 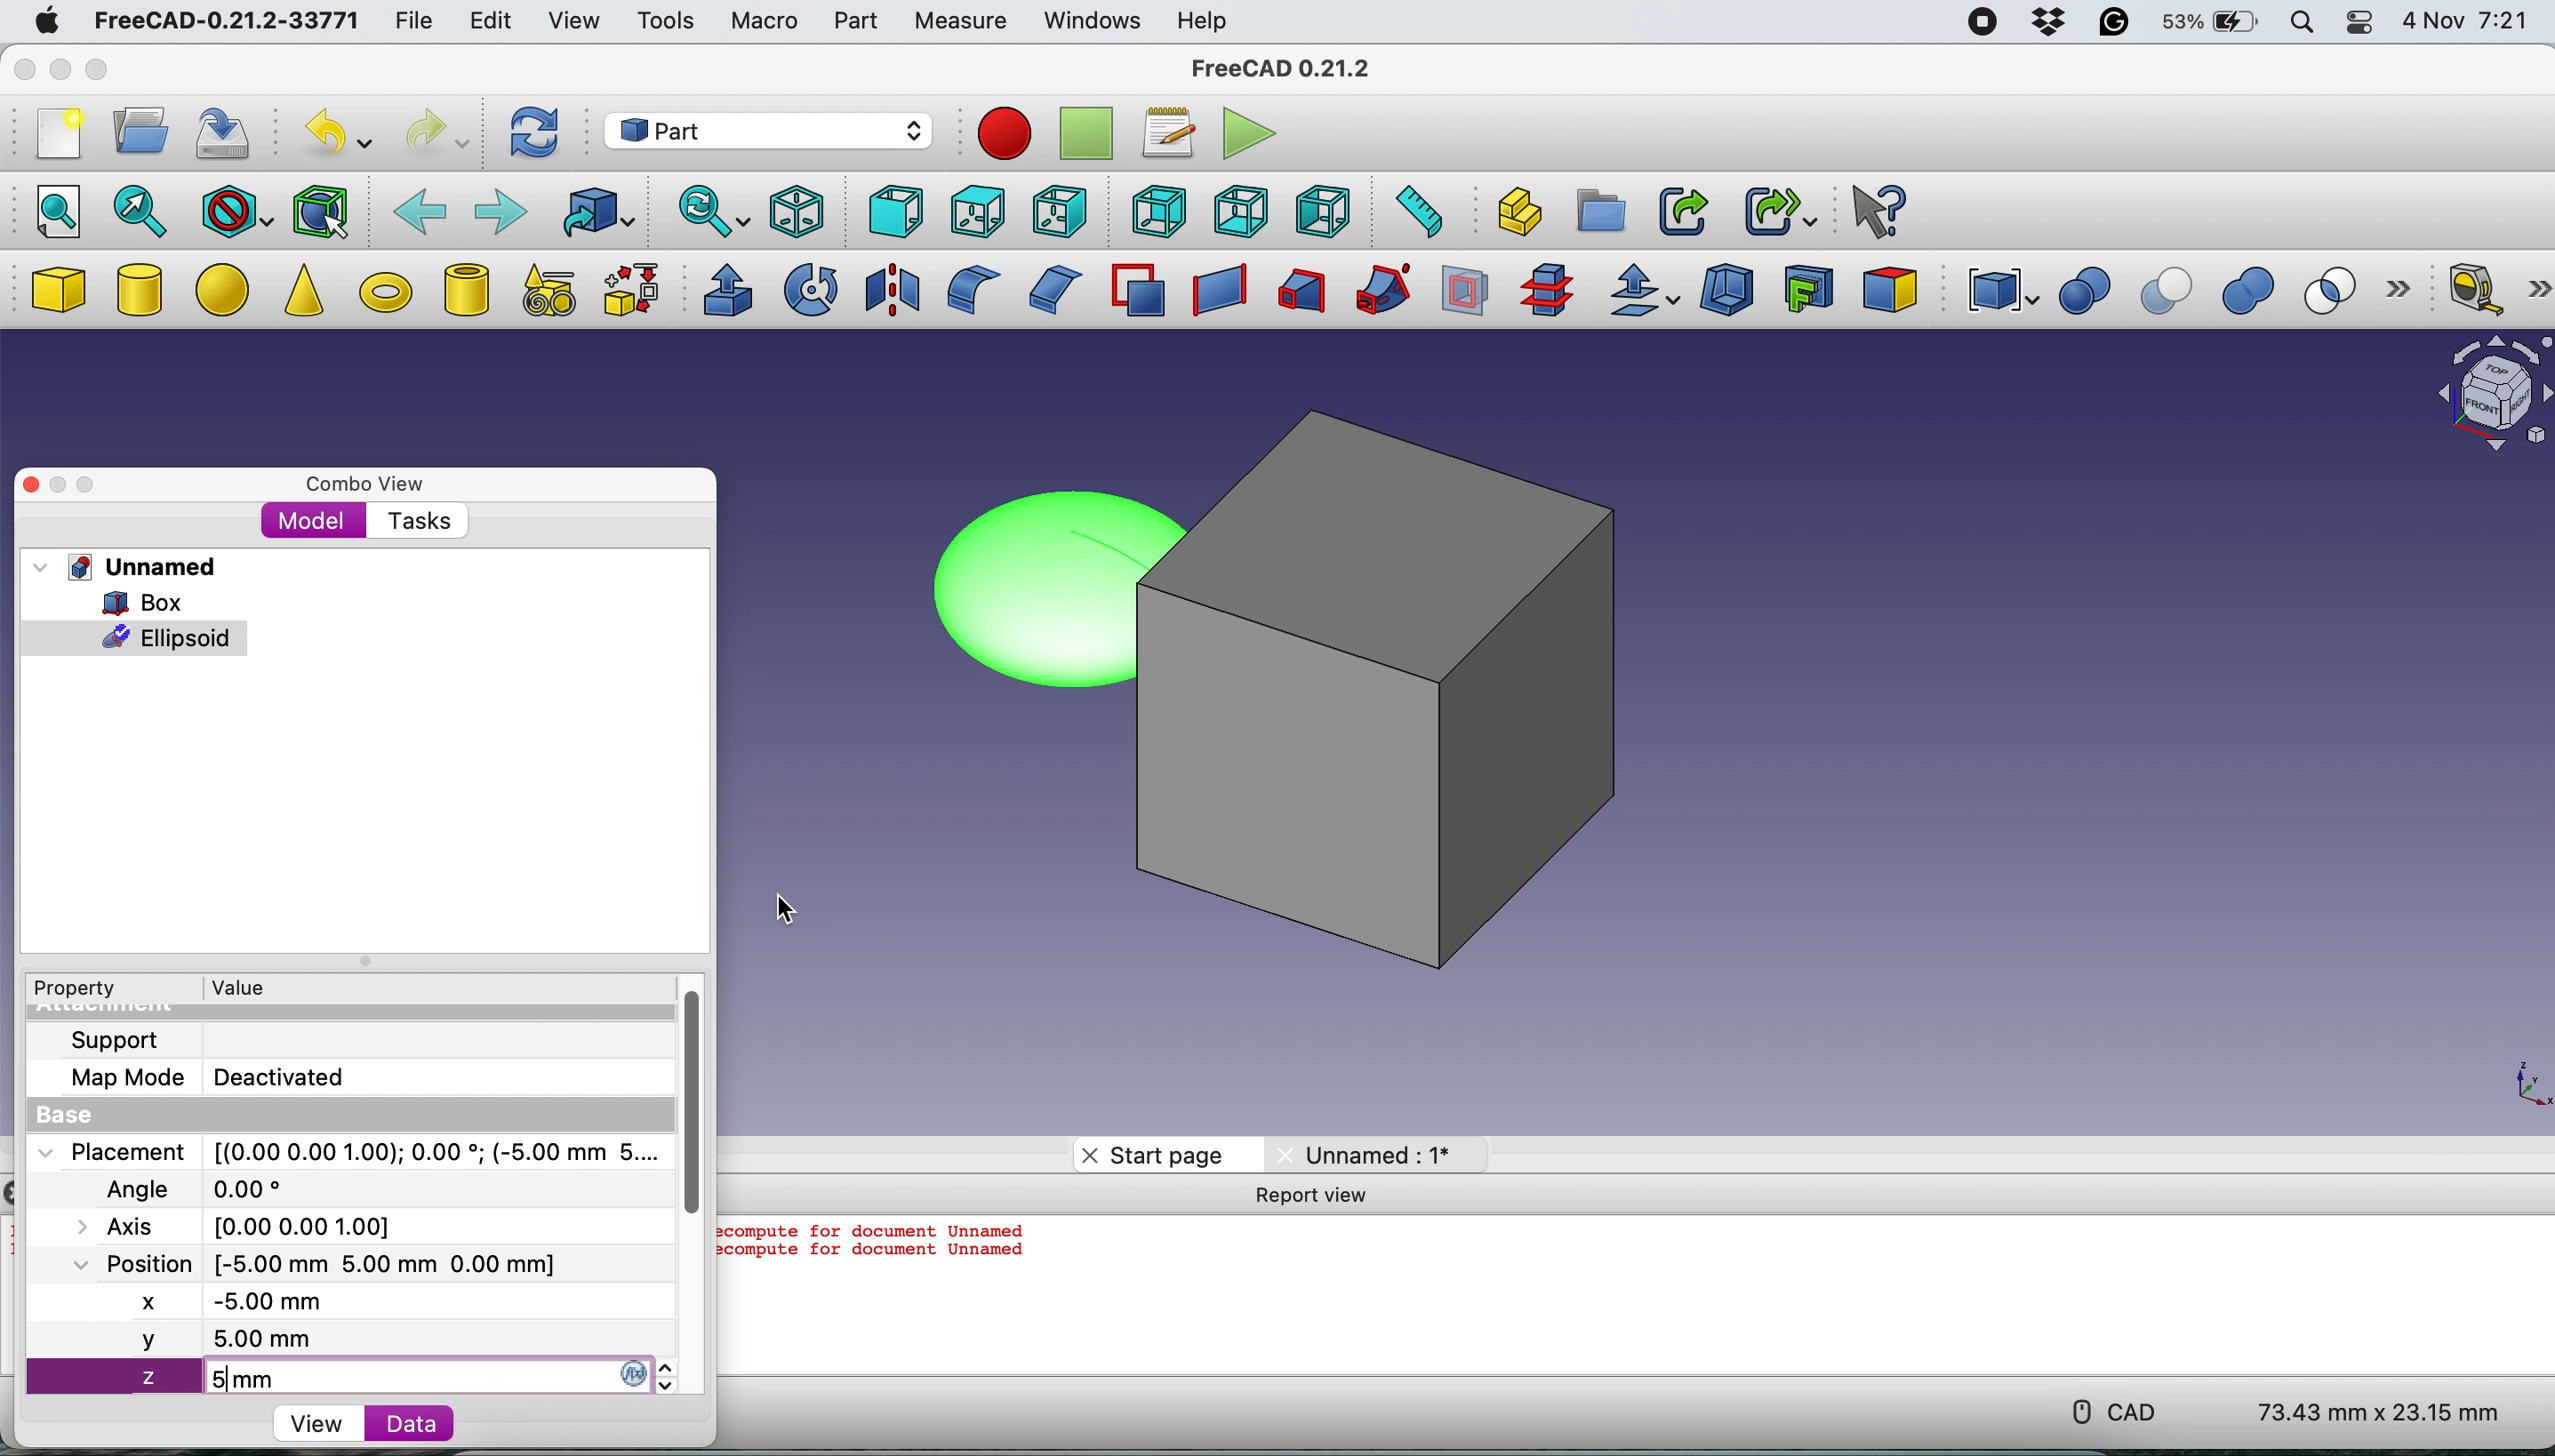 What do you see at coordinates (685, 1096) in the screenshot?
I see `vertical scroll bar` at bounding box center [685, 1096].